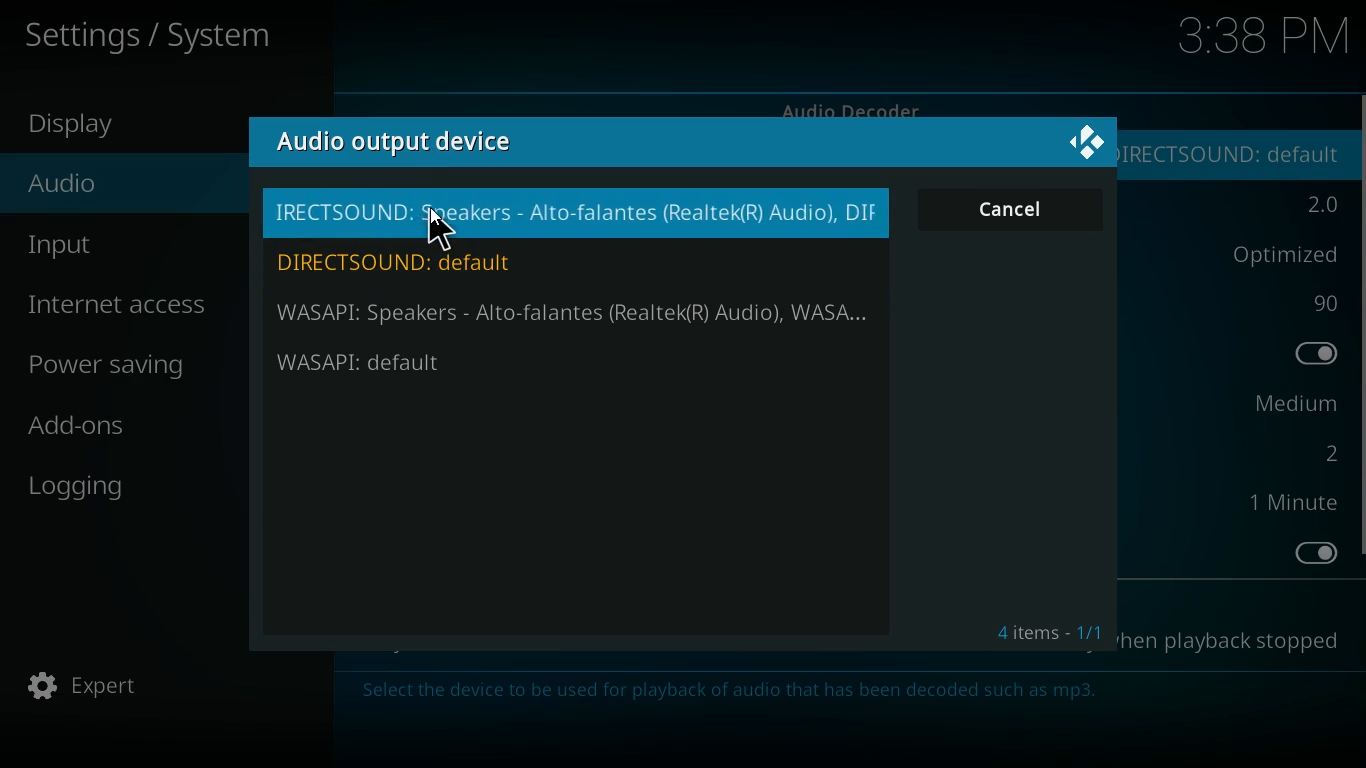 Image resolution: width=1366 pixels, height=768 pixels. Describe the element at coordinates (129, 190) in the screenshot. I see `audio` at that location.